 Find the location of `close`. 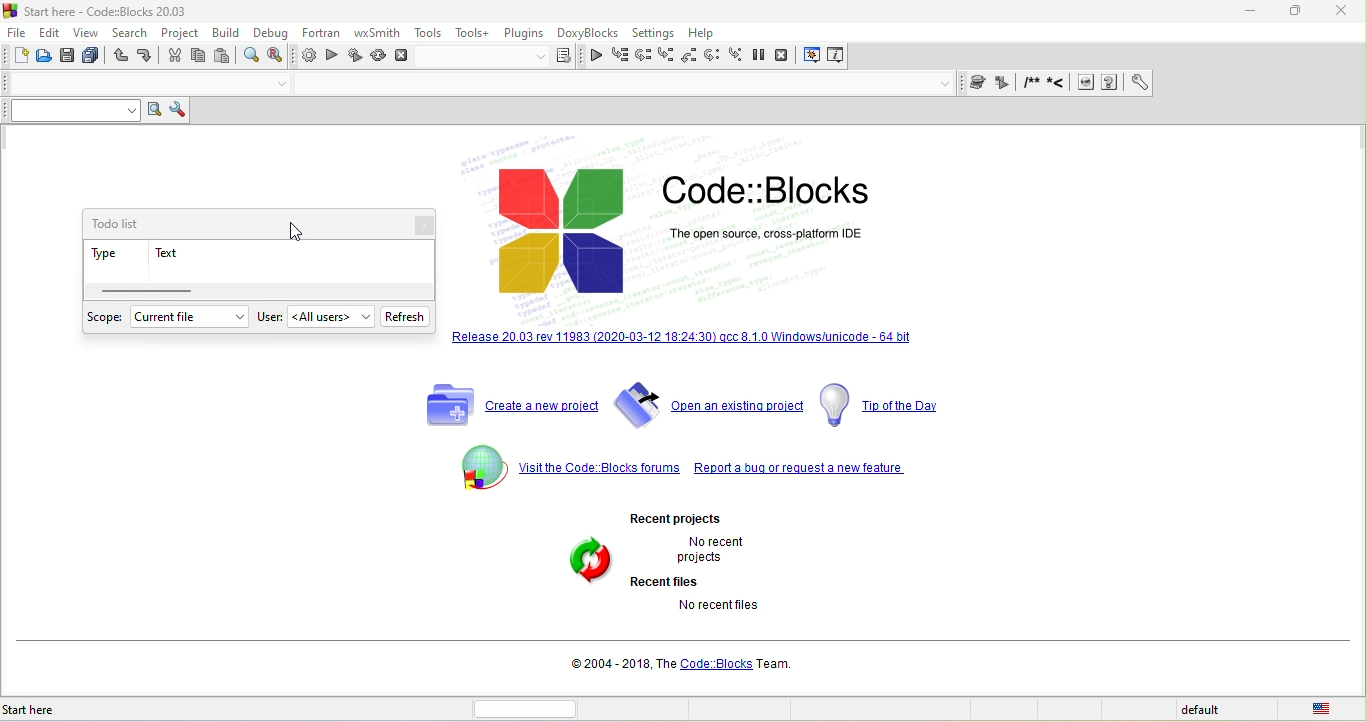

close is located at coordinates (1346, 12).